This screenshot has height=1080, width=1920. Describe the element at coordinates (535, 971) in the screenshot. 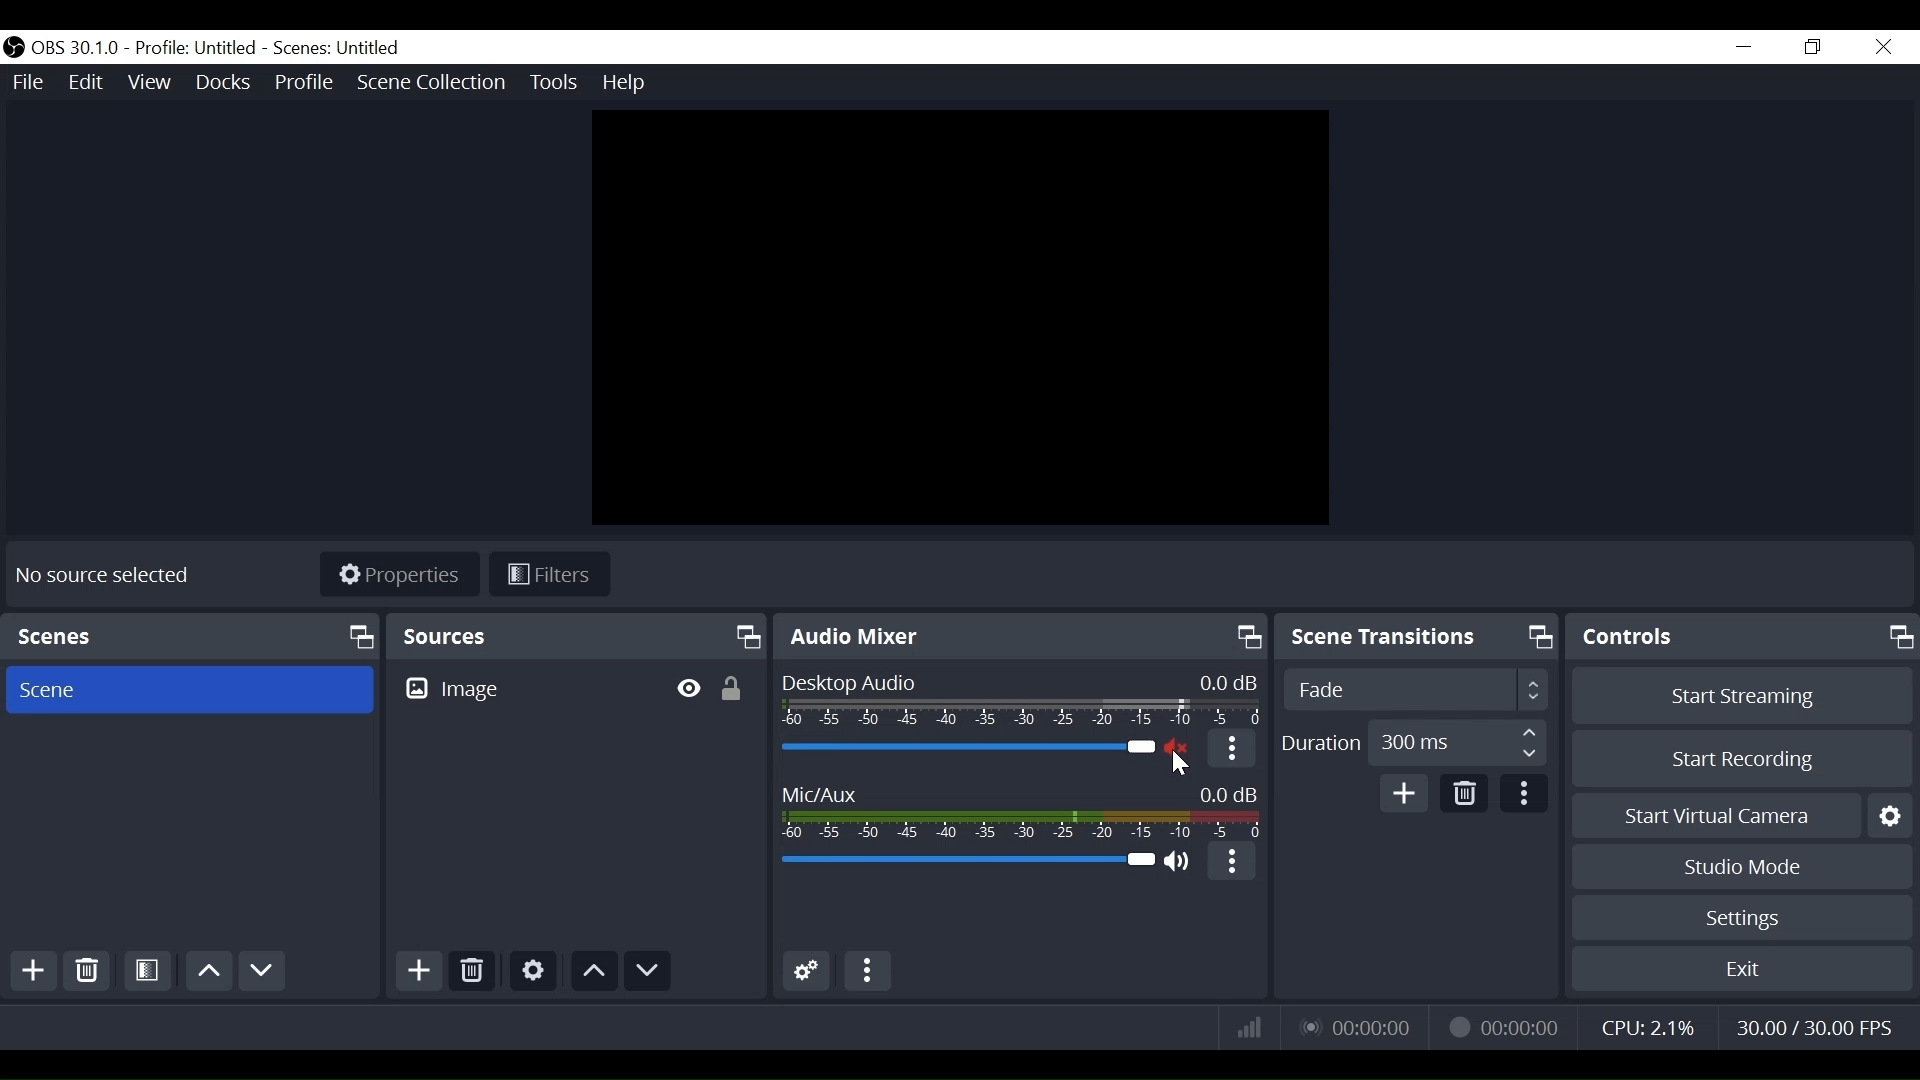

I see `Settings` at that location.